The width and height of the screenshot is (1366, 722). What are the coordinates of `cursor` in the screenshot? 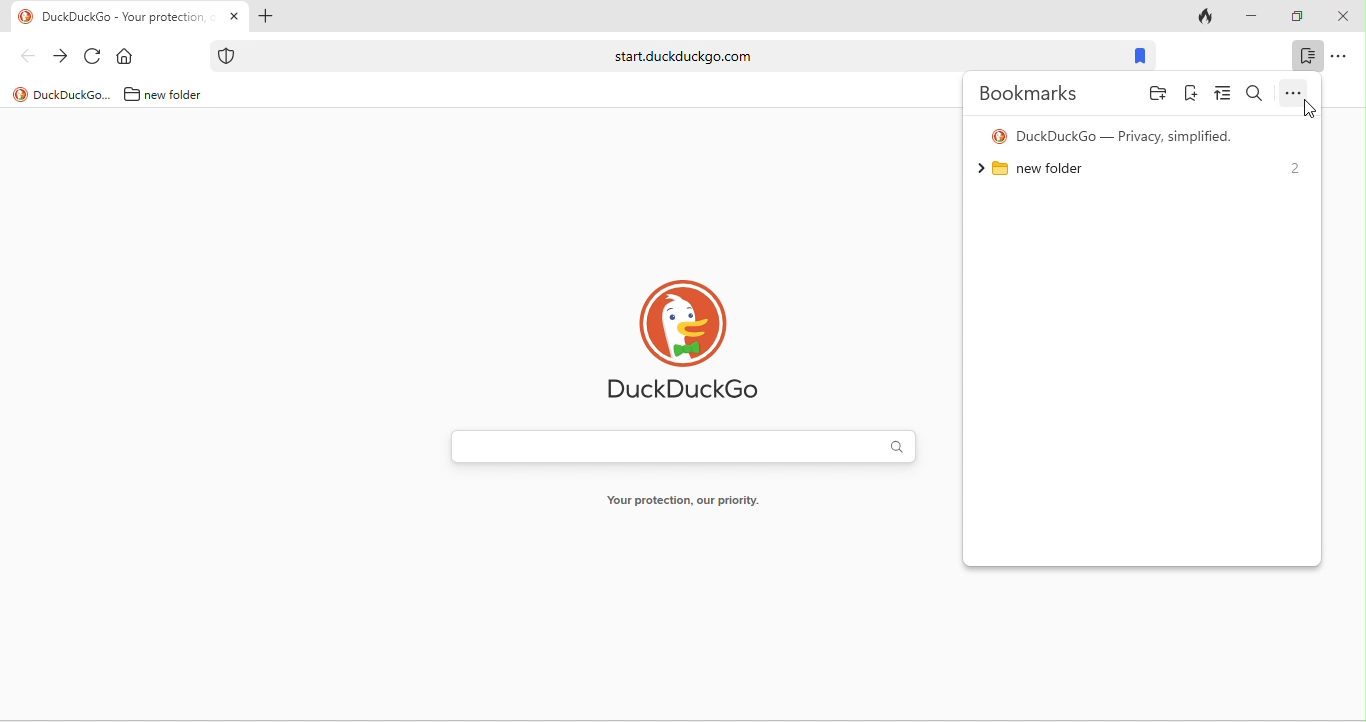 It's located at (1309, 109).